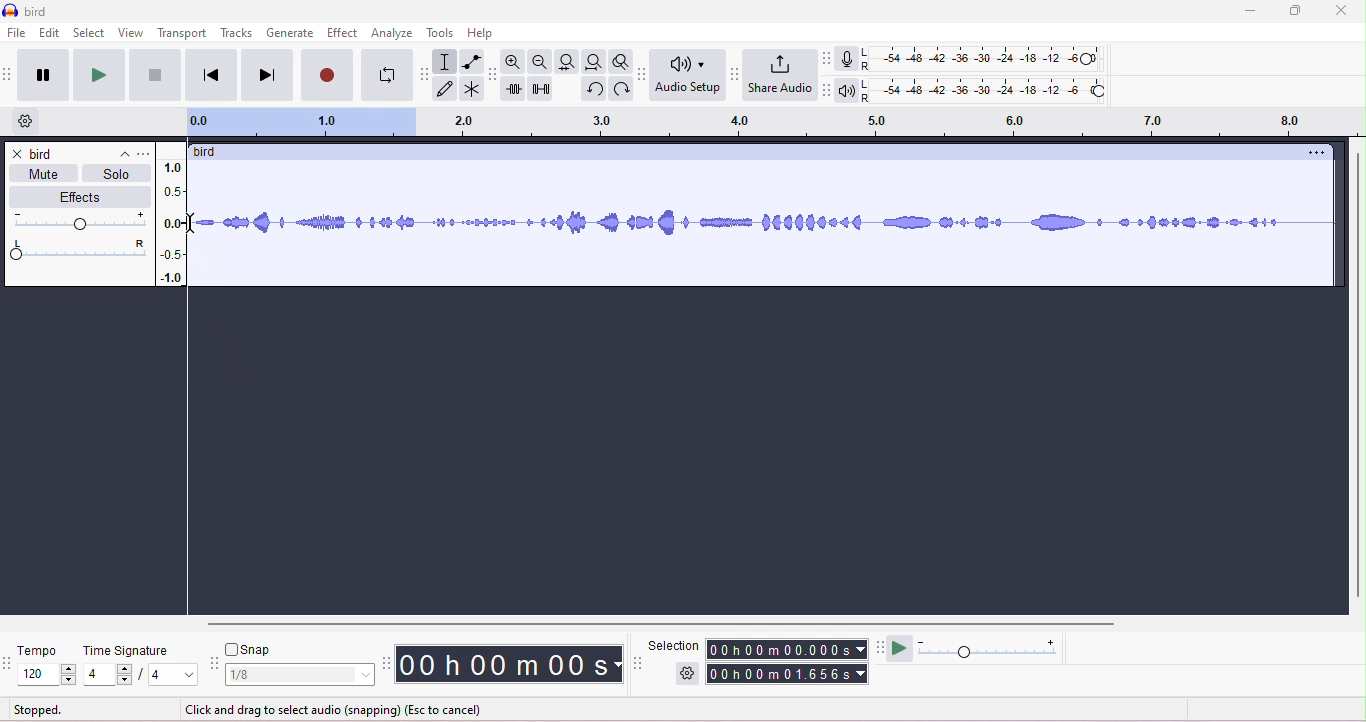 The width and height of the screenshot is (1366, 722). I want to click on Audio setup, so click(690, 74).